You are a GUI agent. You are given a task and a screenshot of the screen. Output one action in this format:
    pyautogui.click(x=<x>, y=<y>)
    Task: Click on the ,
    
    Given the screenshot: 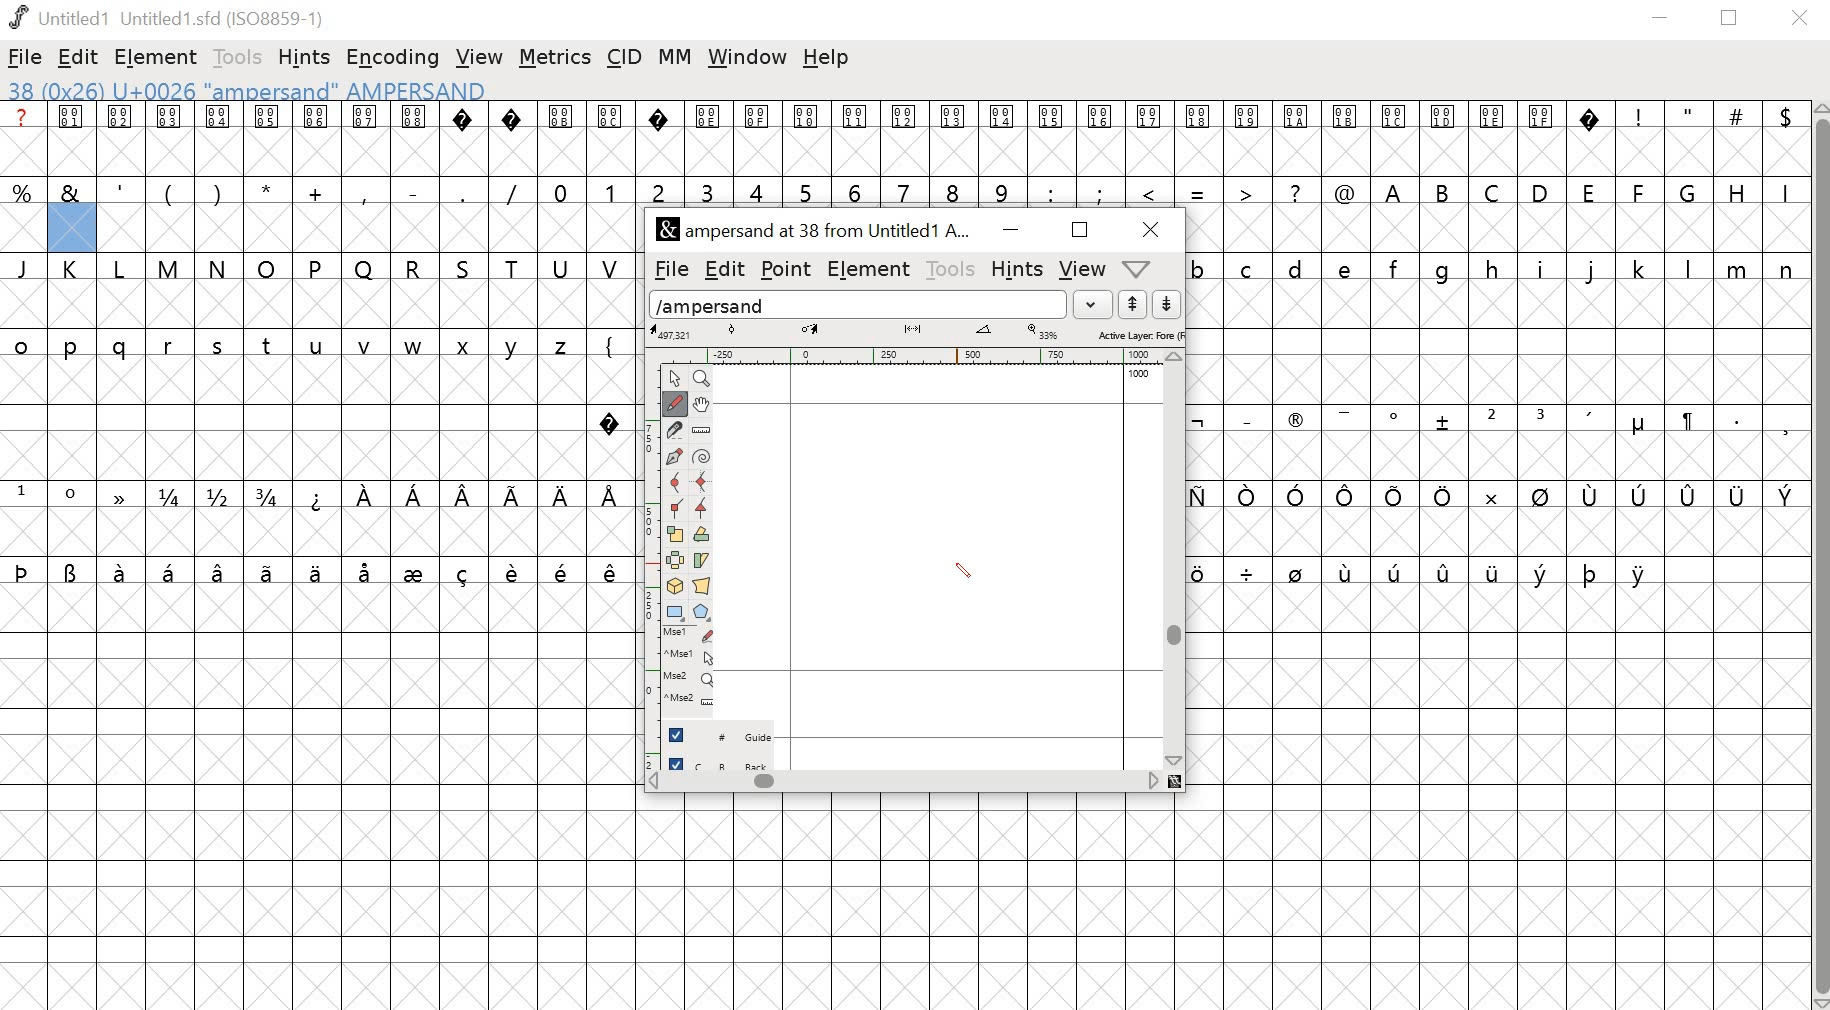 What is the action you would take?
    pyautogui.click(x=365, y=193)
    